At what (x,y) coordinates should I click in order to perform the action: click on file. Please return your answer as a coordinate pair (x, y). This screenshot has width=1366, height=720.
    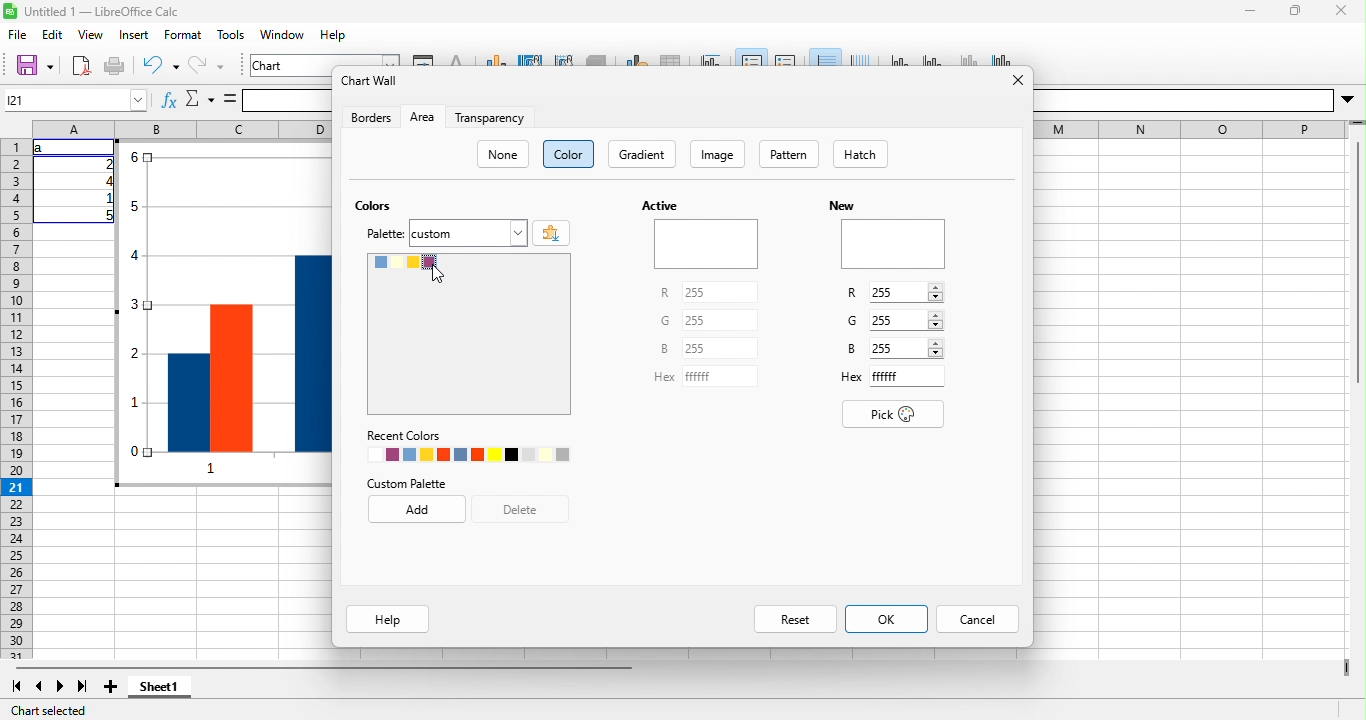
    Looking at the image, I should click on (18, 34).